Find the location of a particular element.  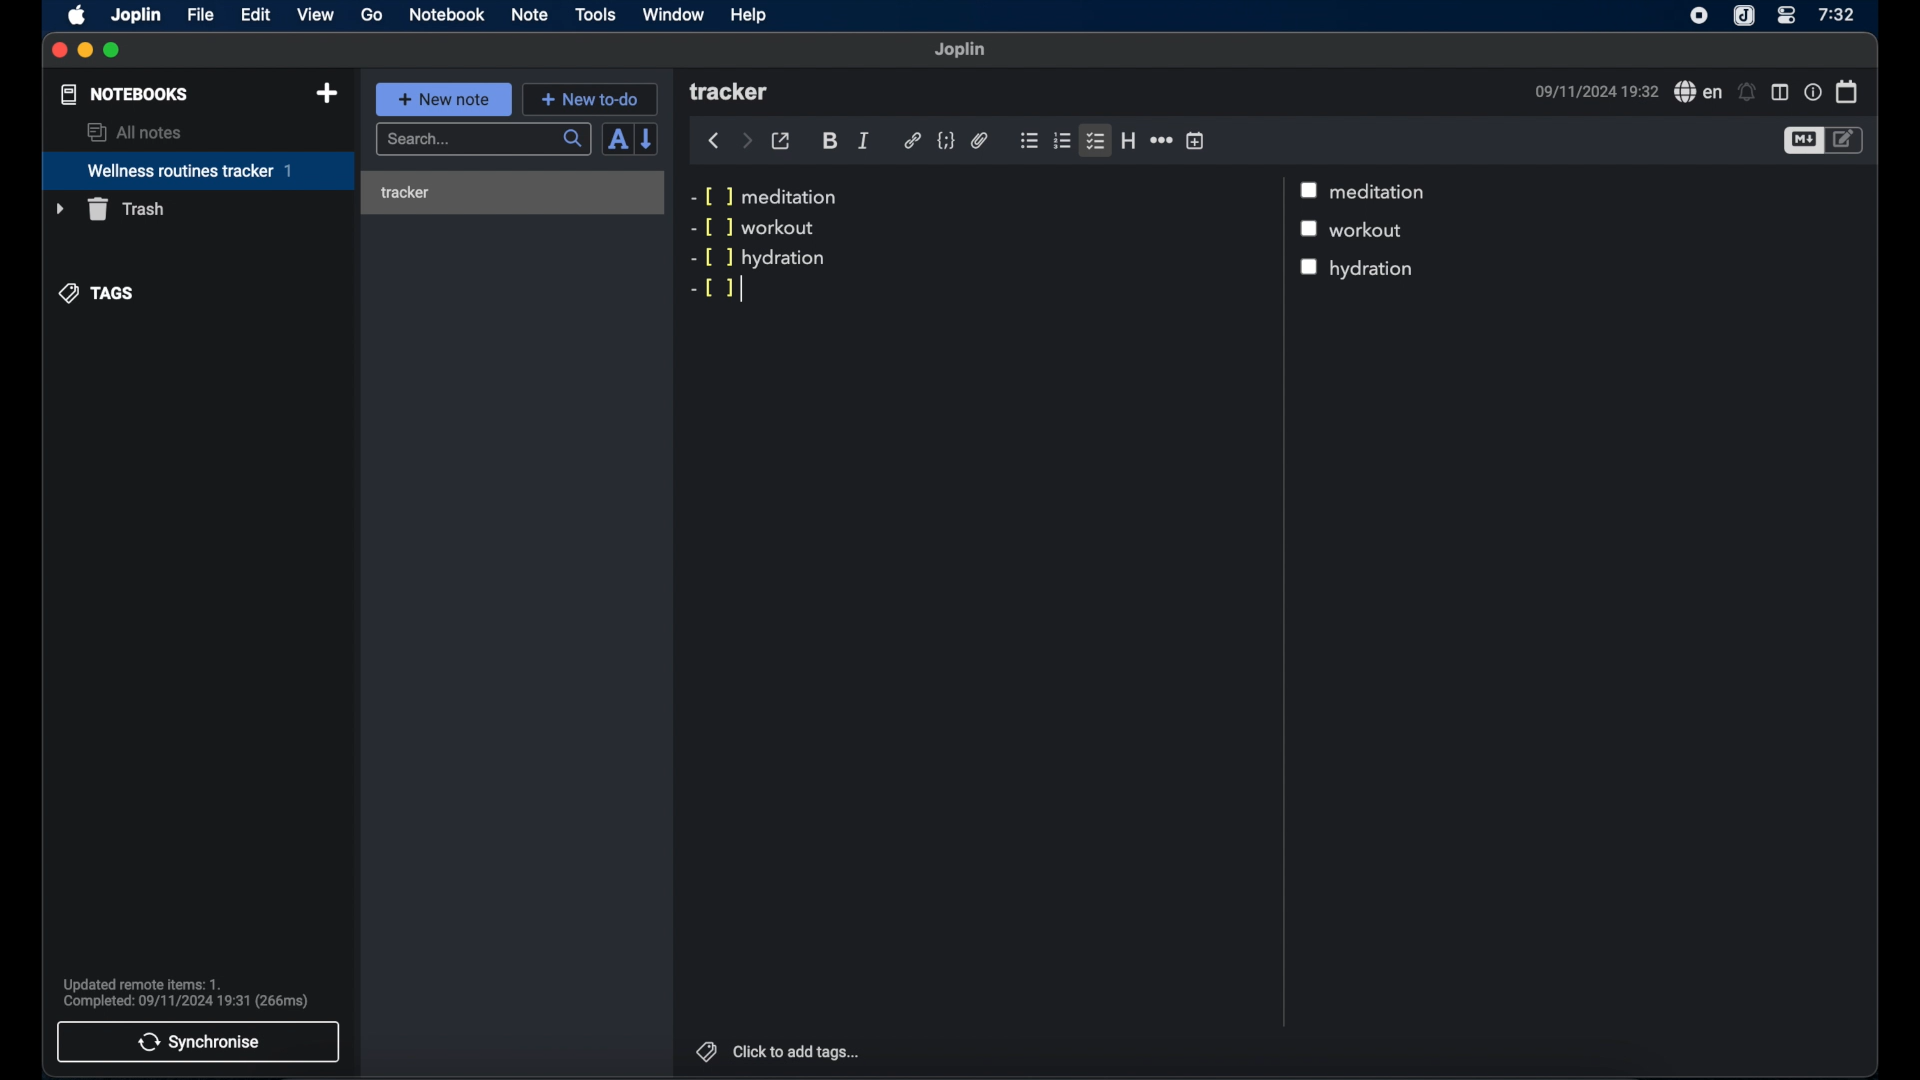

toggle sort order field is located at coordinates (617, 139).